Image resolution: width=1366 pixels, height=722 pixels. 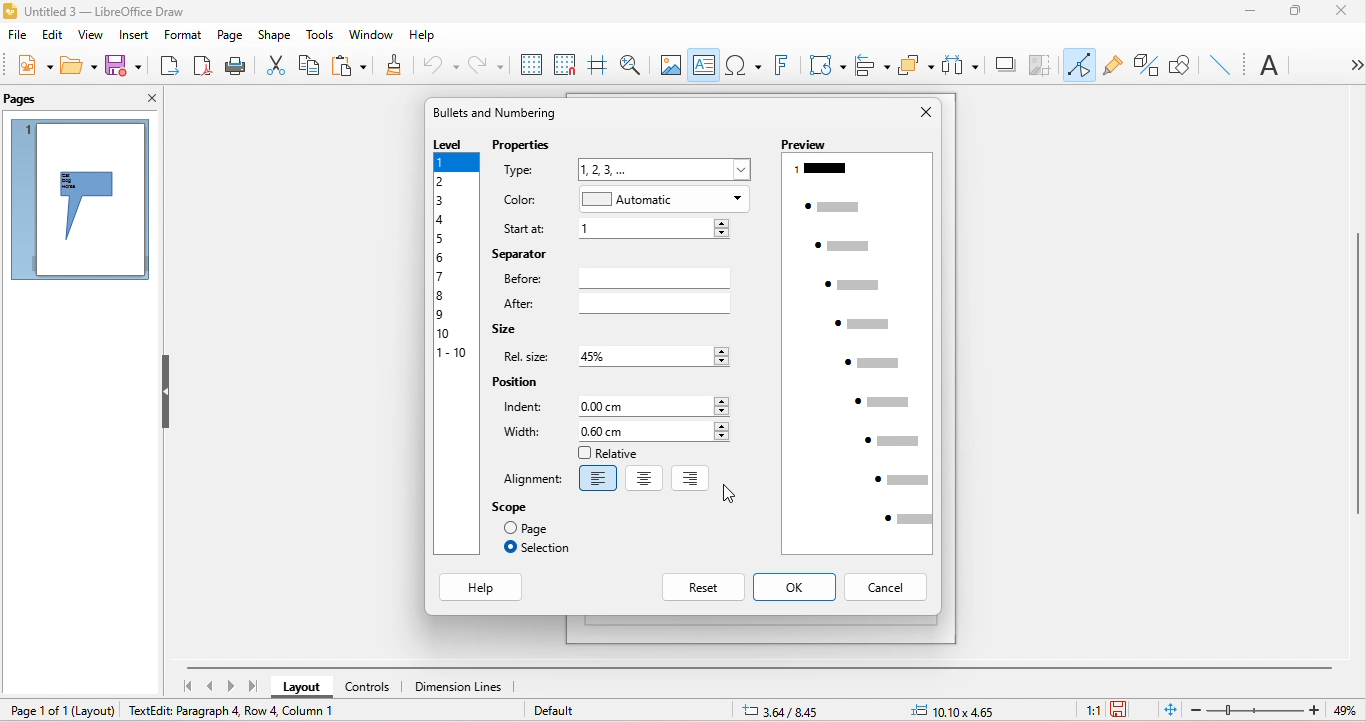 I want to click on help, so click(x=482, y=588).